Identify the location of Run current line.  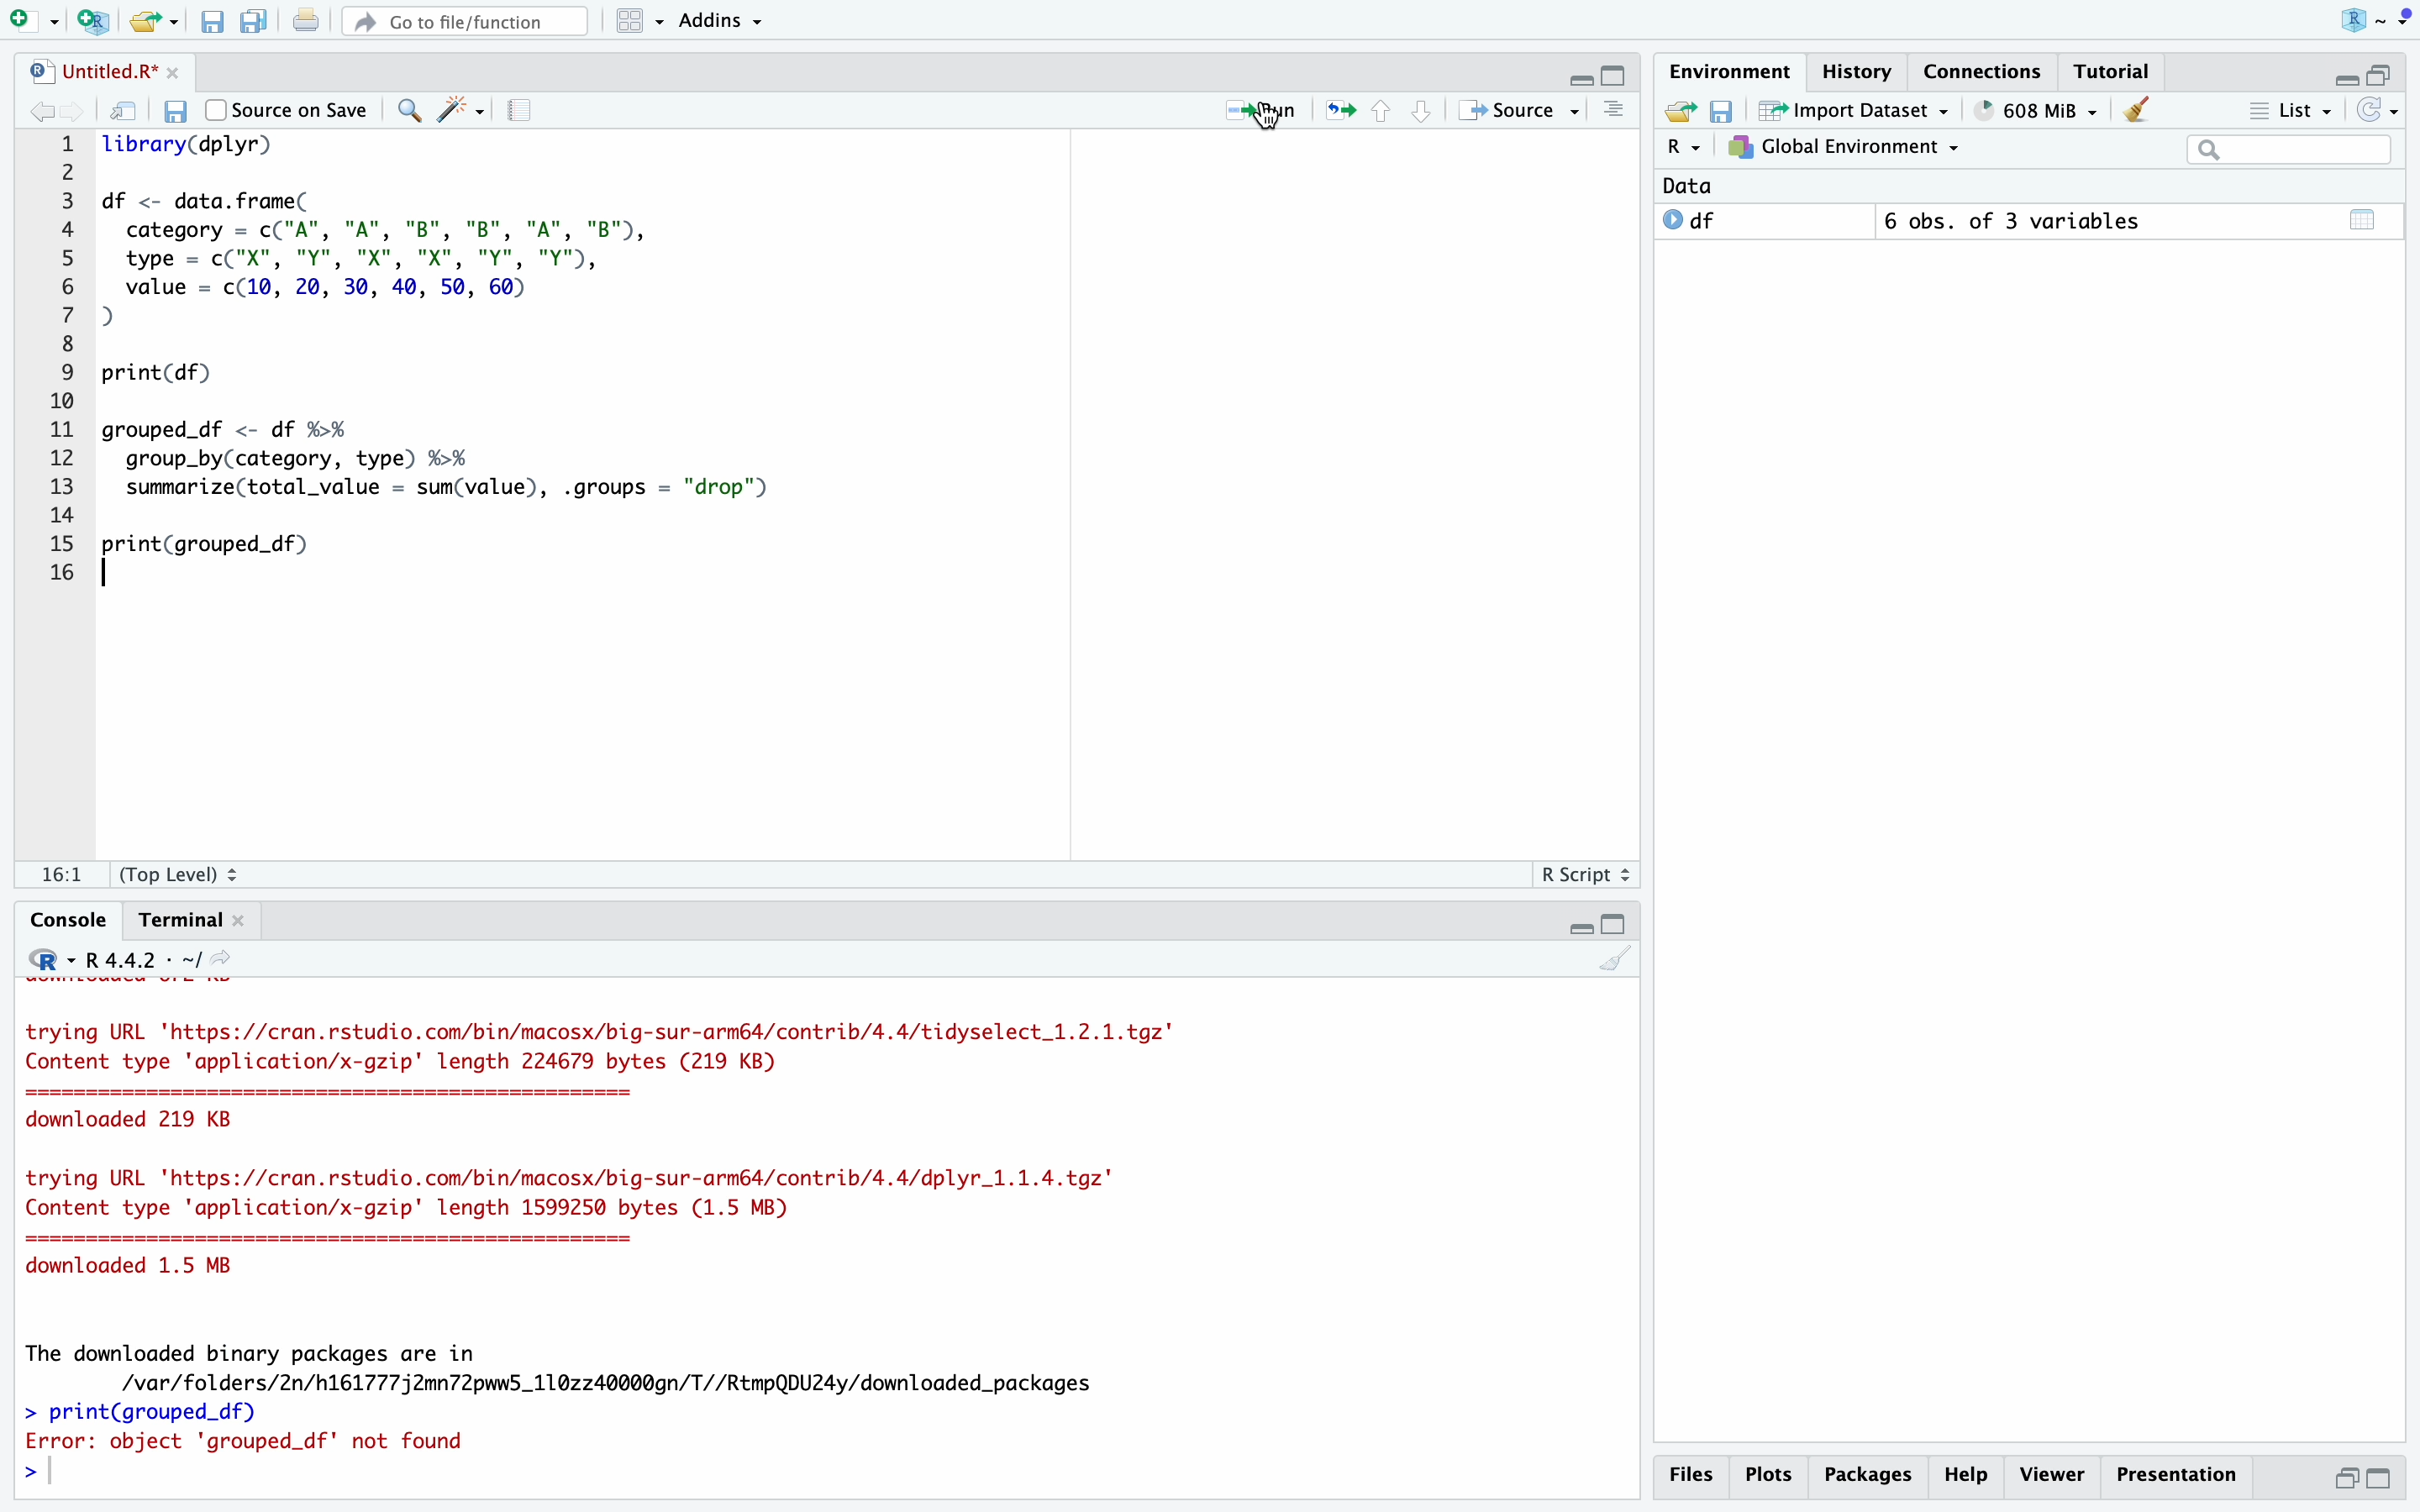
(1257, 111).